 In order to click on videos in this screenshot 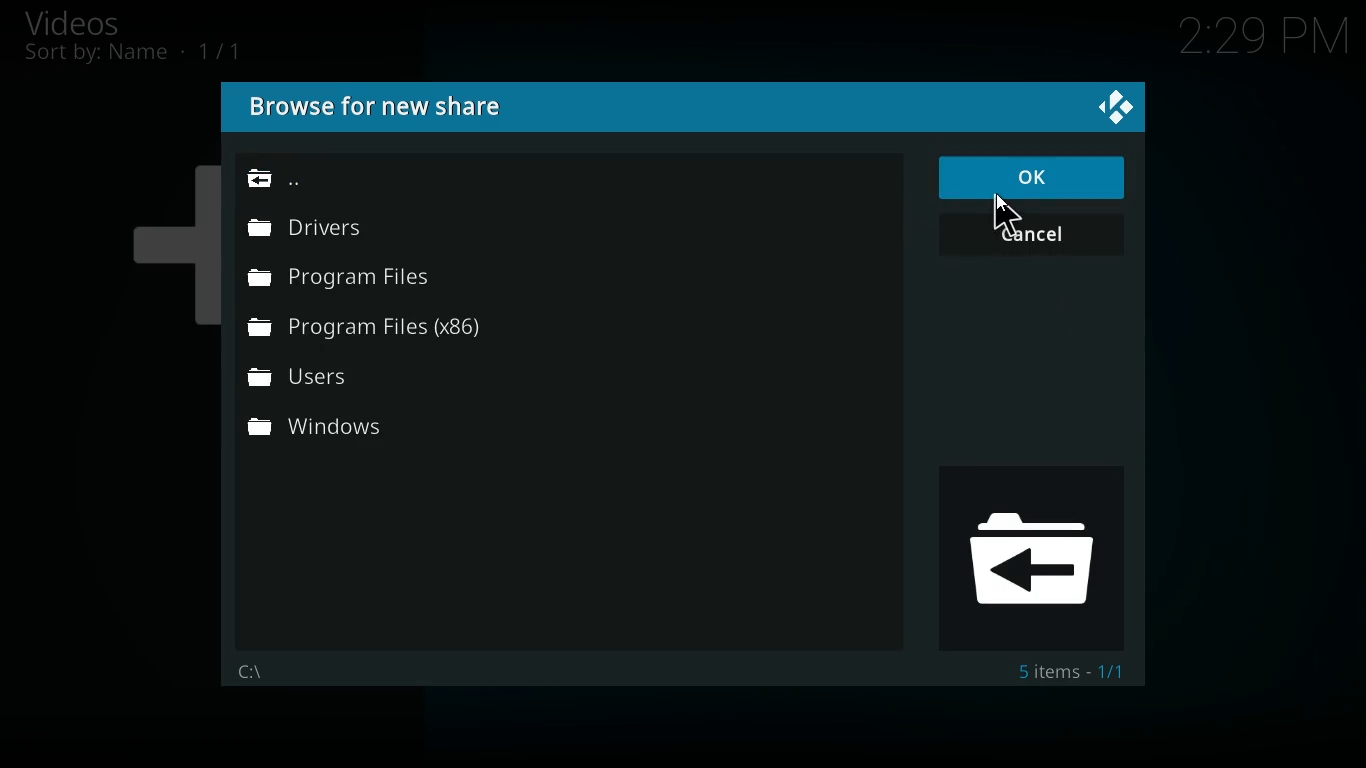, I will do `click(96, 22)`.